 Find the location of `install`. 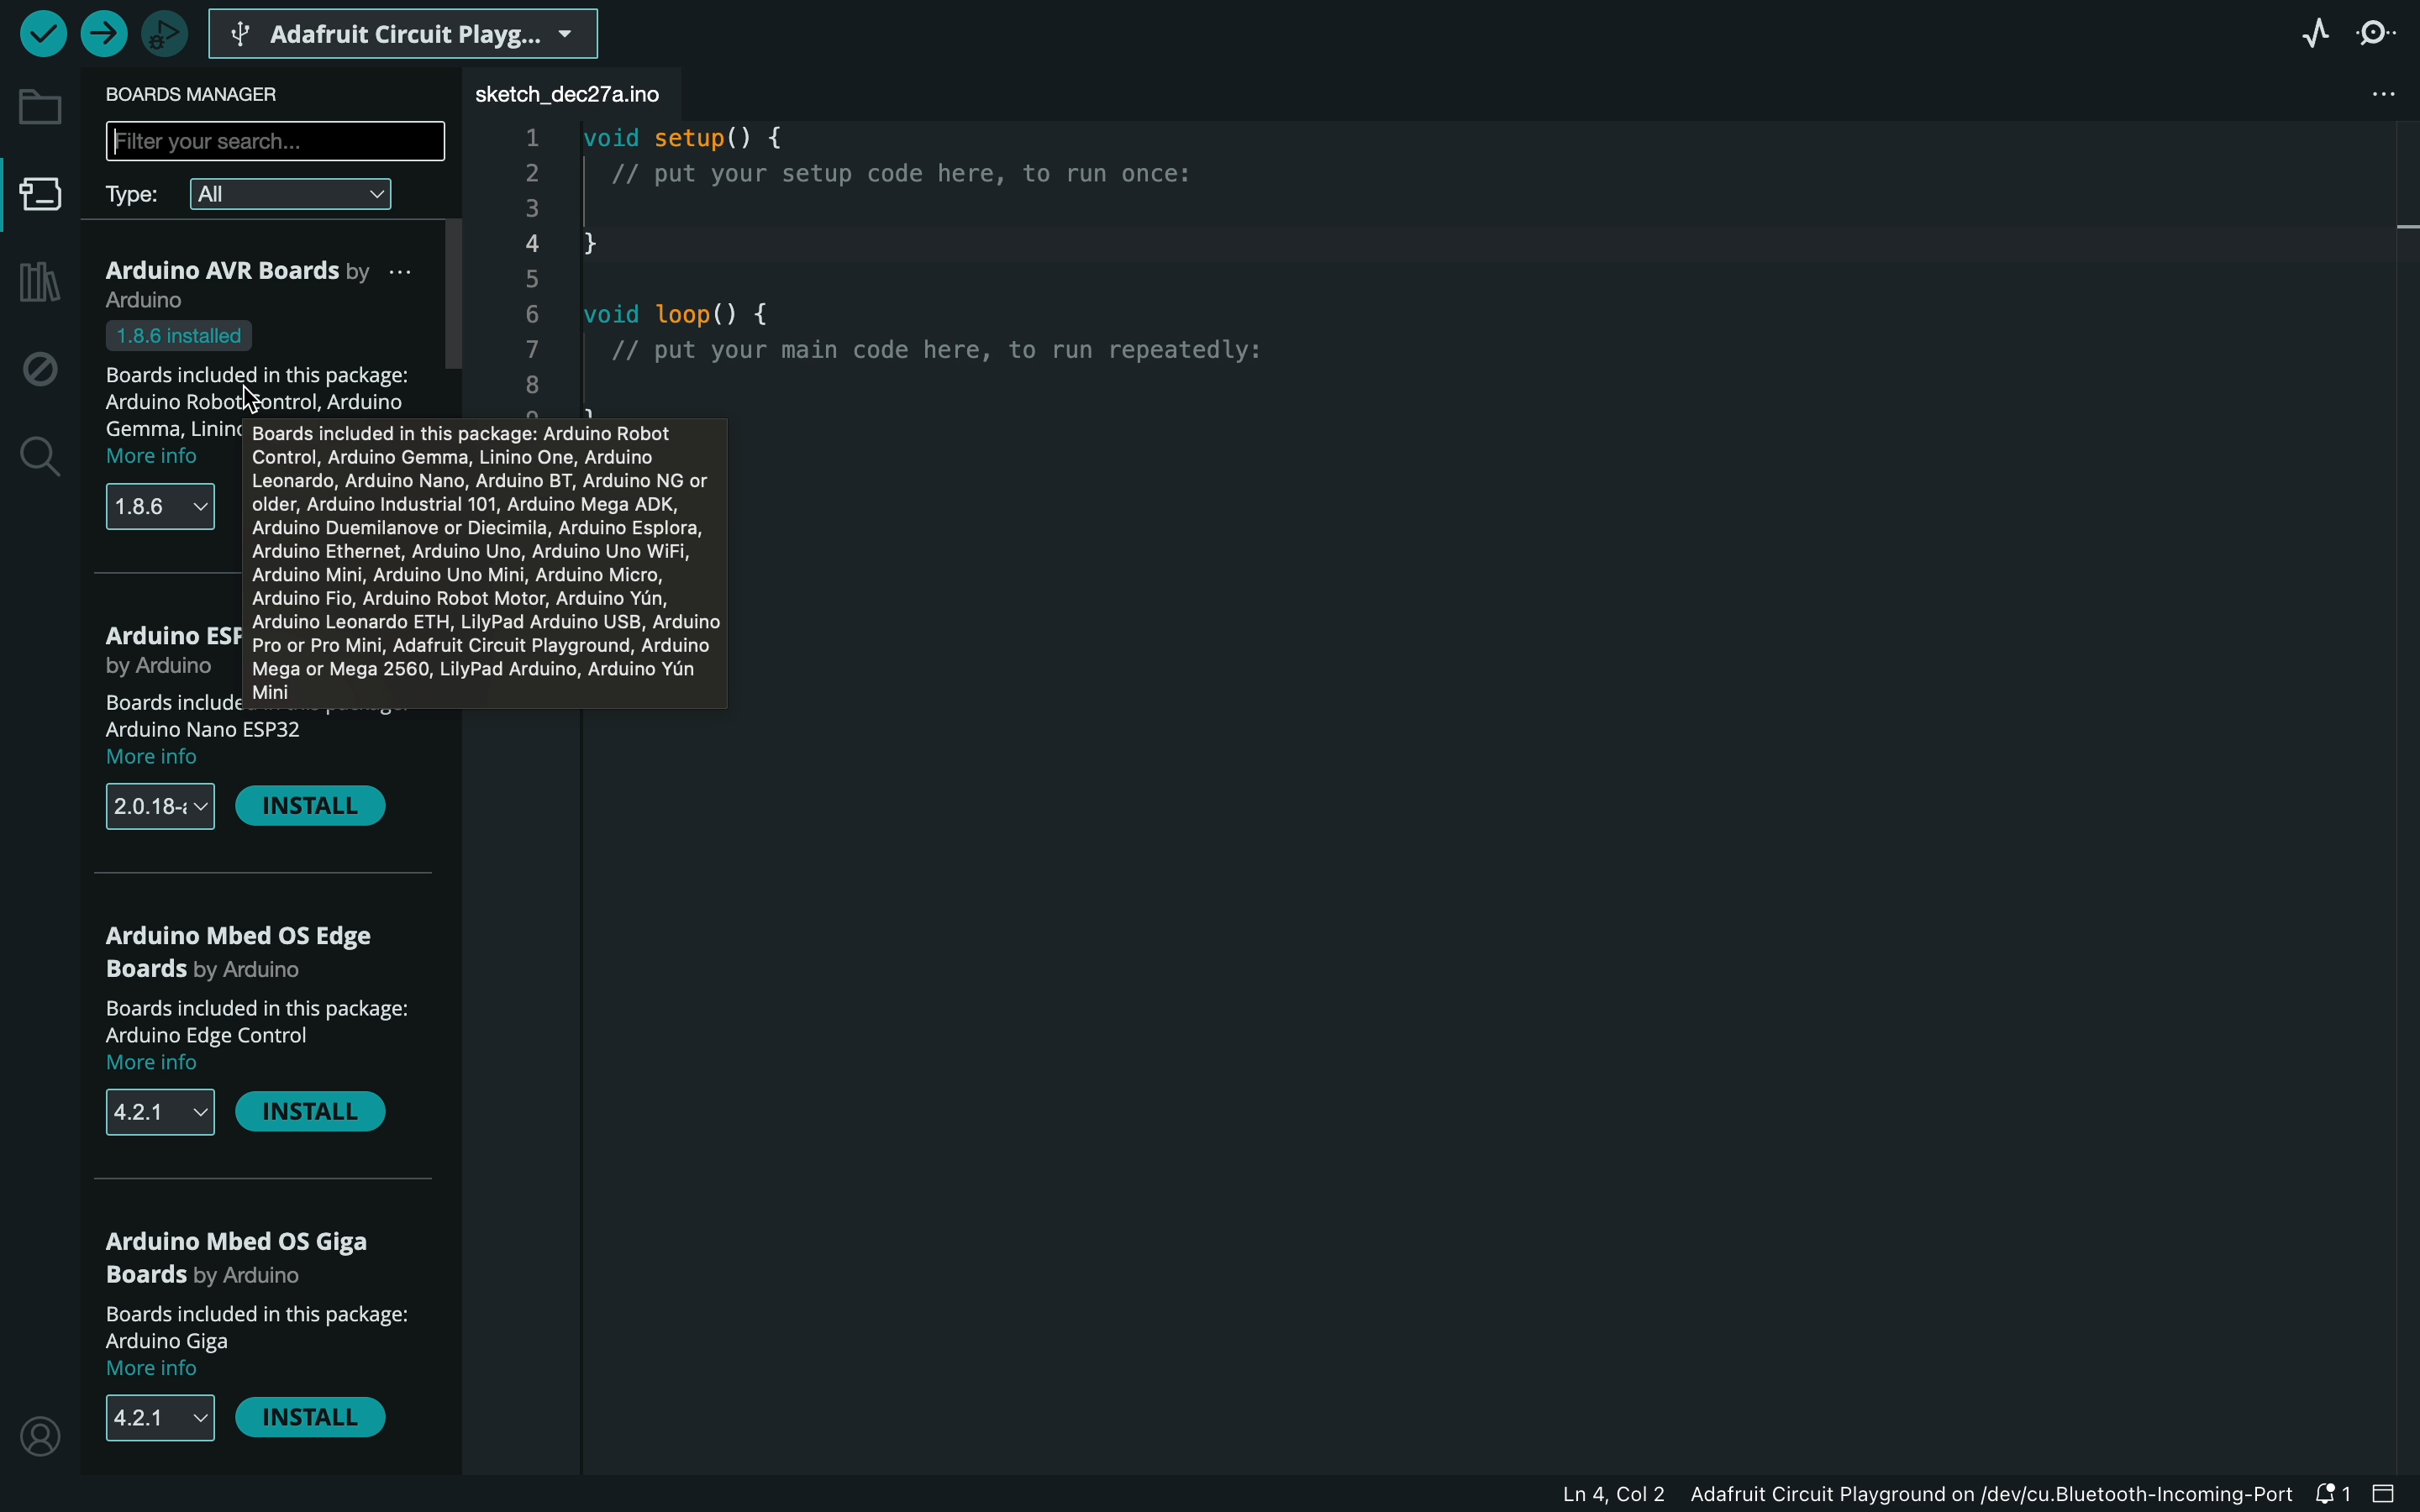

install is located at coordinates (314, 805).